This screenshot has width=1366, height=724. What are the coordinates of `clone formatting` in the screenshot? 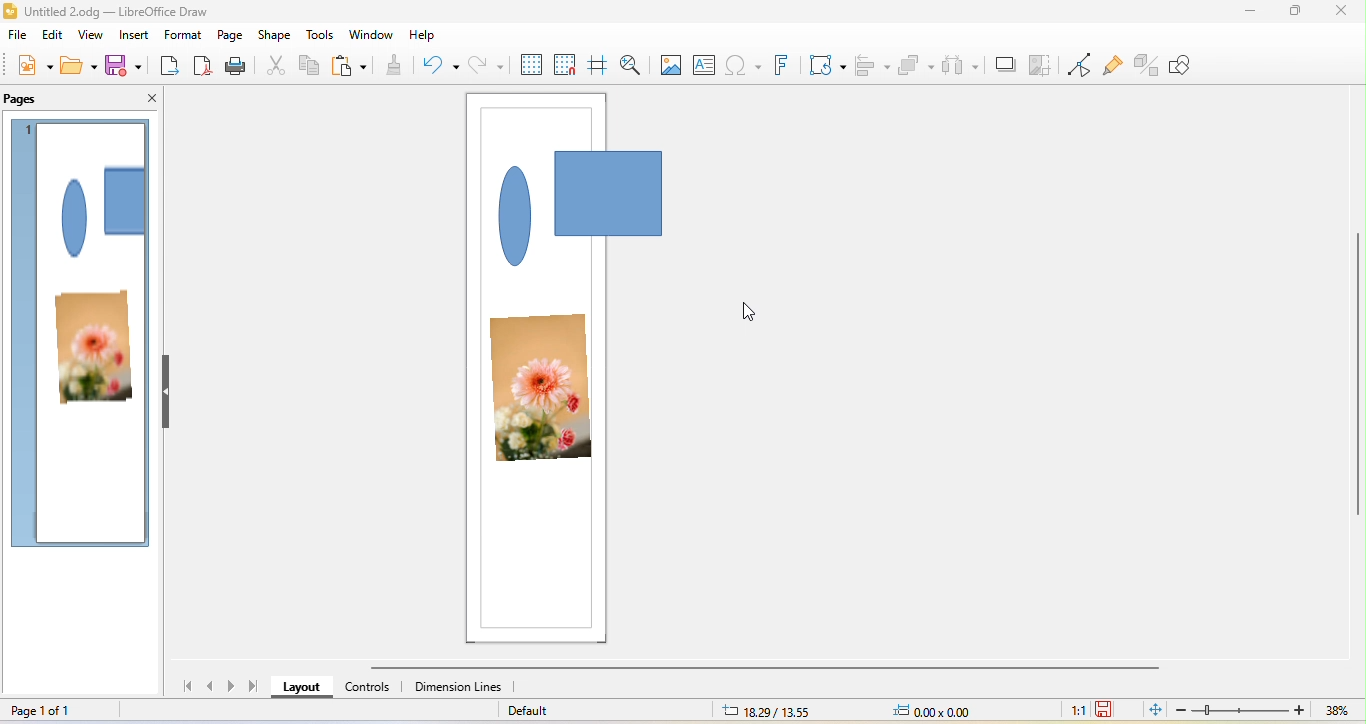 It's located at (400, 66).